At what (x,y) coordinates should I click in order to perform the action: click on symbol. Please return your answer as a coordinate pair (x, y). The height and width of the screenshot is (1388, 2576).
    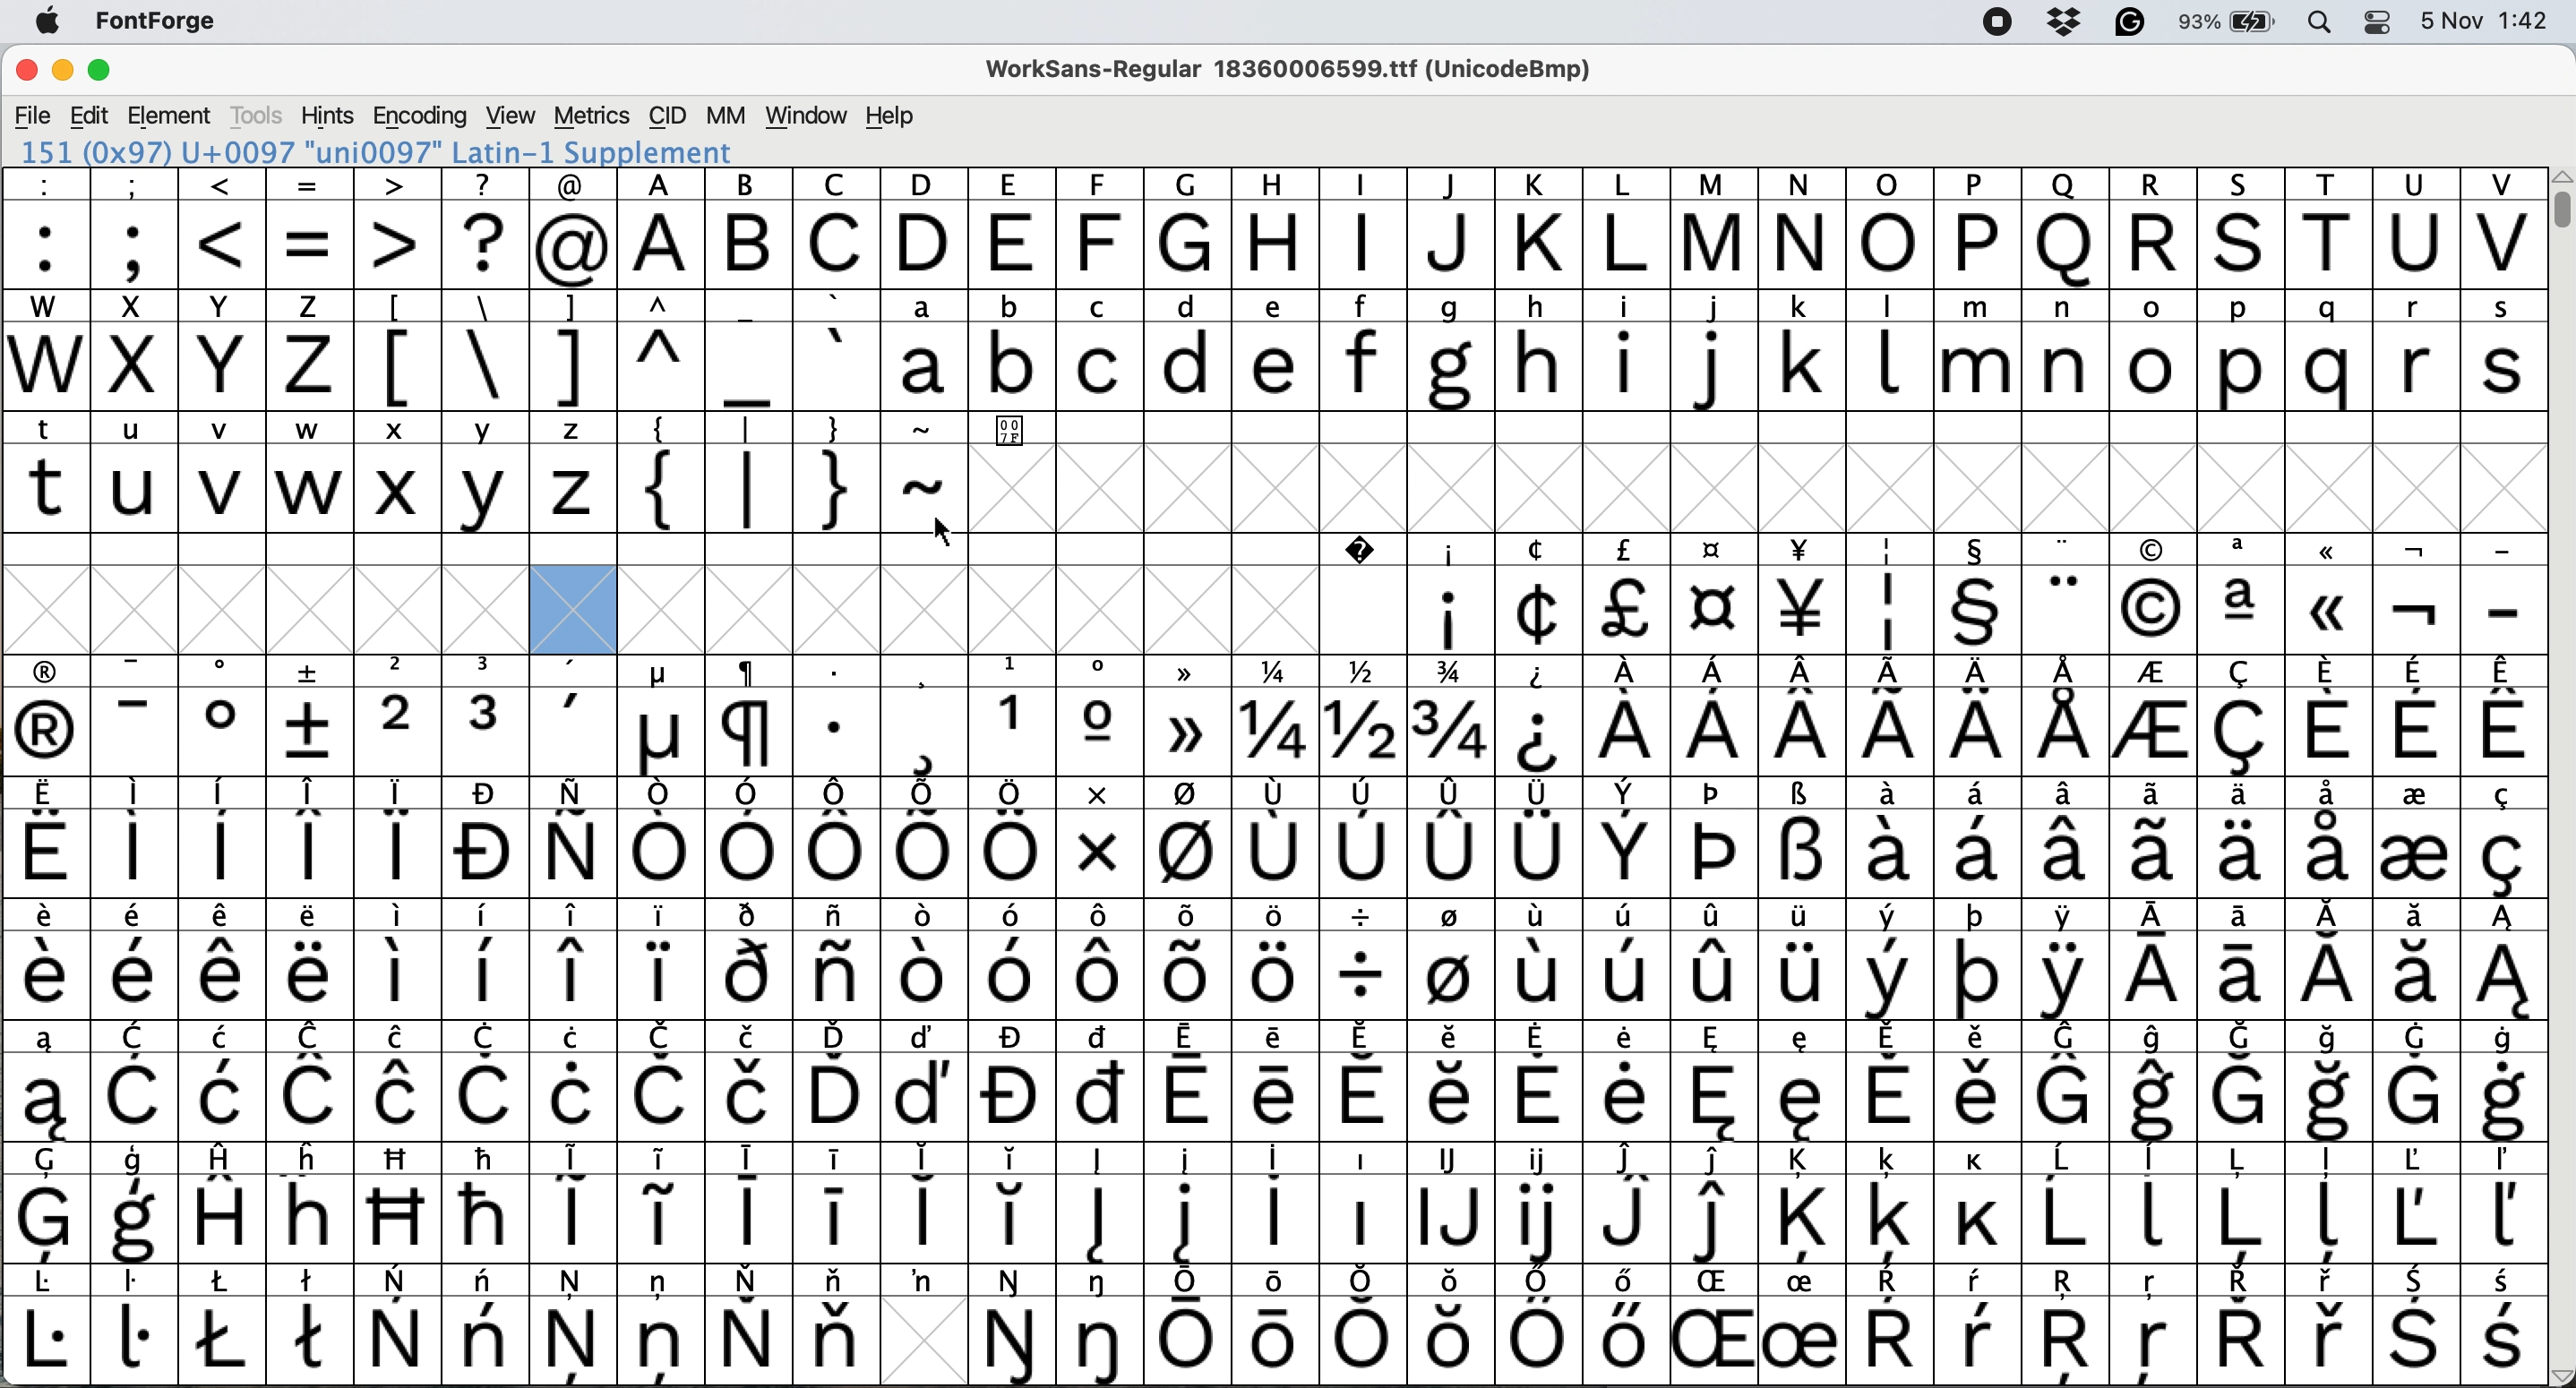
    Looking at the image, I should click on (836, 1323).